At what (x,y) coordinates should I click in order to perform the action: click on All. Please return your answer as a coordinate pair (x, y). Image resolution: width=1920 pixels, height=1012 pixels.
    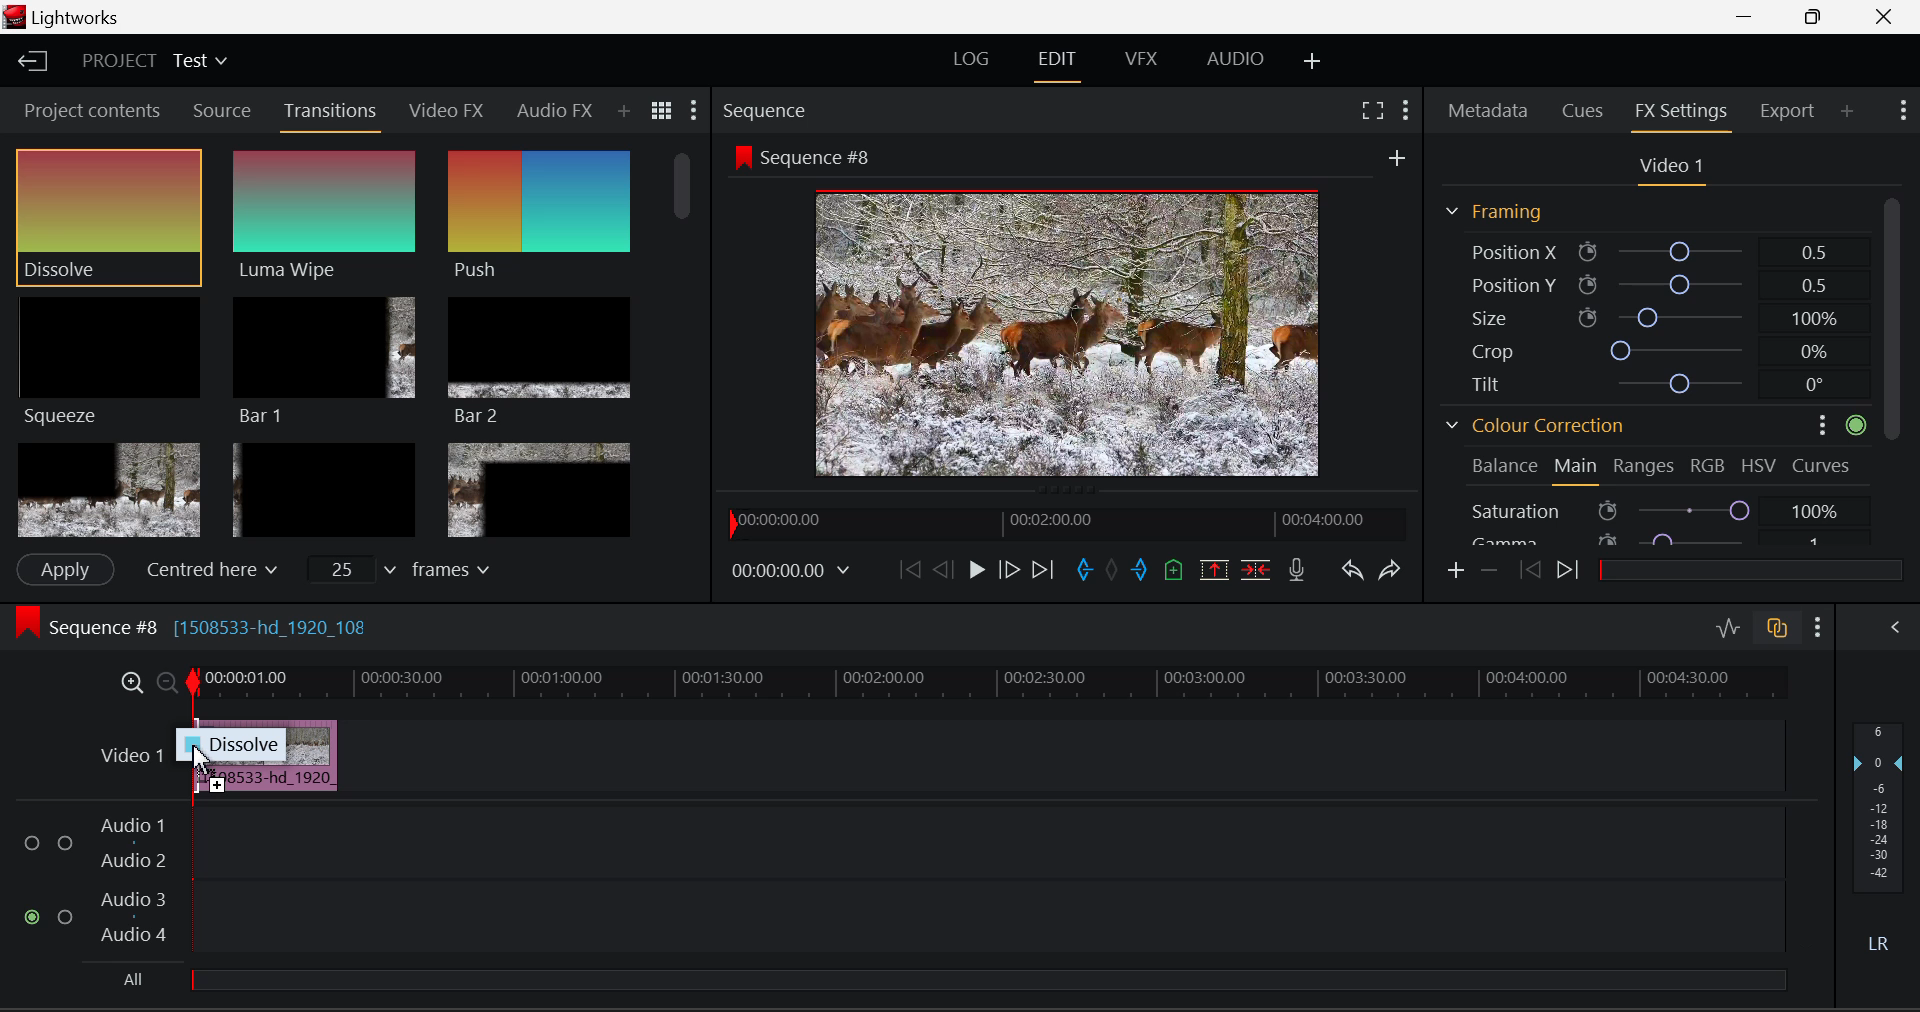
    Looking at the image, I should click on (945, 985).